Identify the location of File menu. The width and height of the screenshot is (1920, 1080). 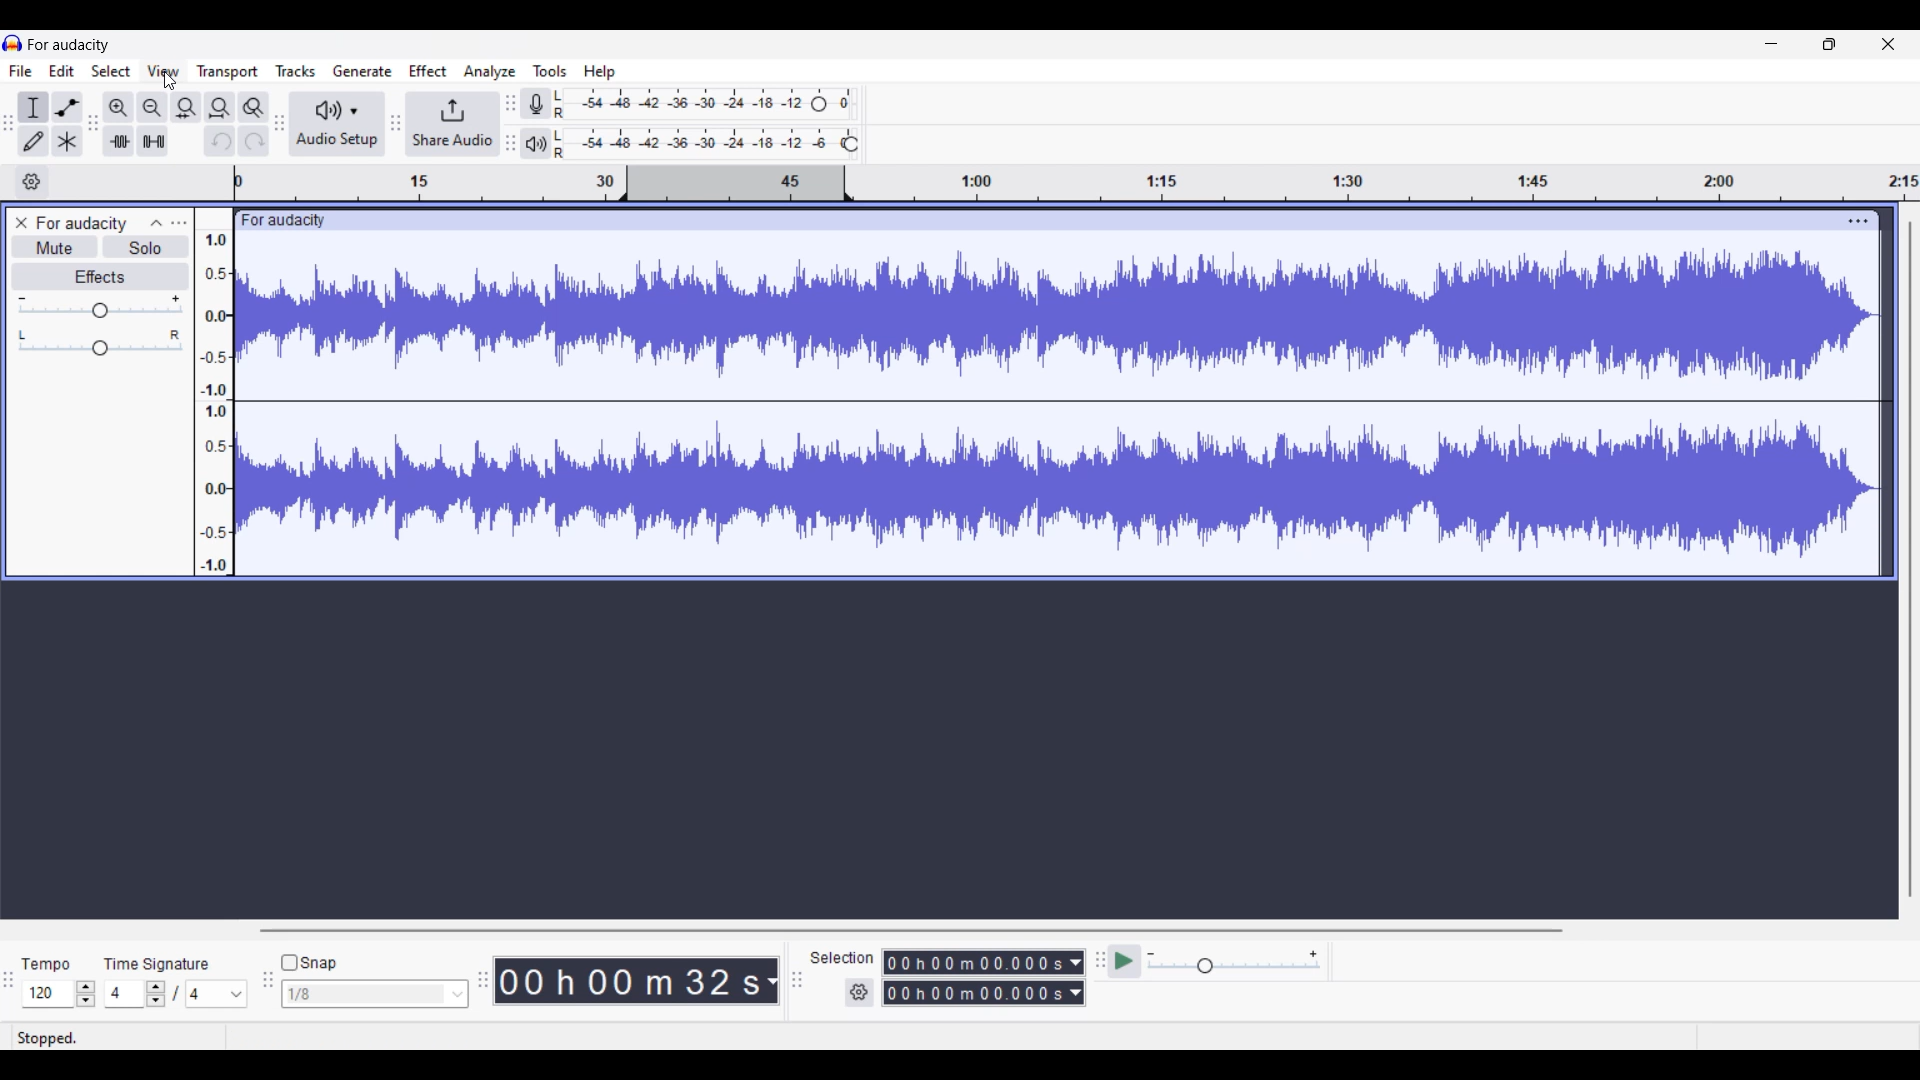
(21, 71).